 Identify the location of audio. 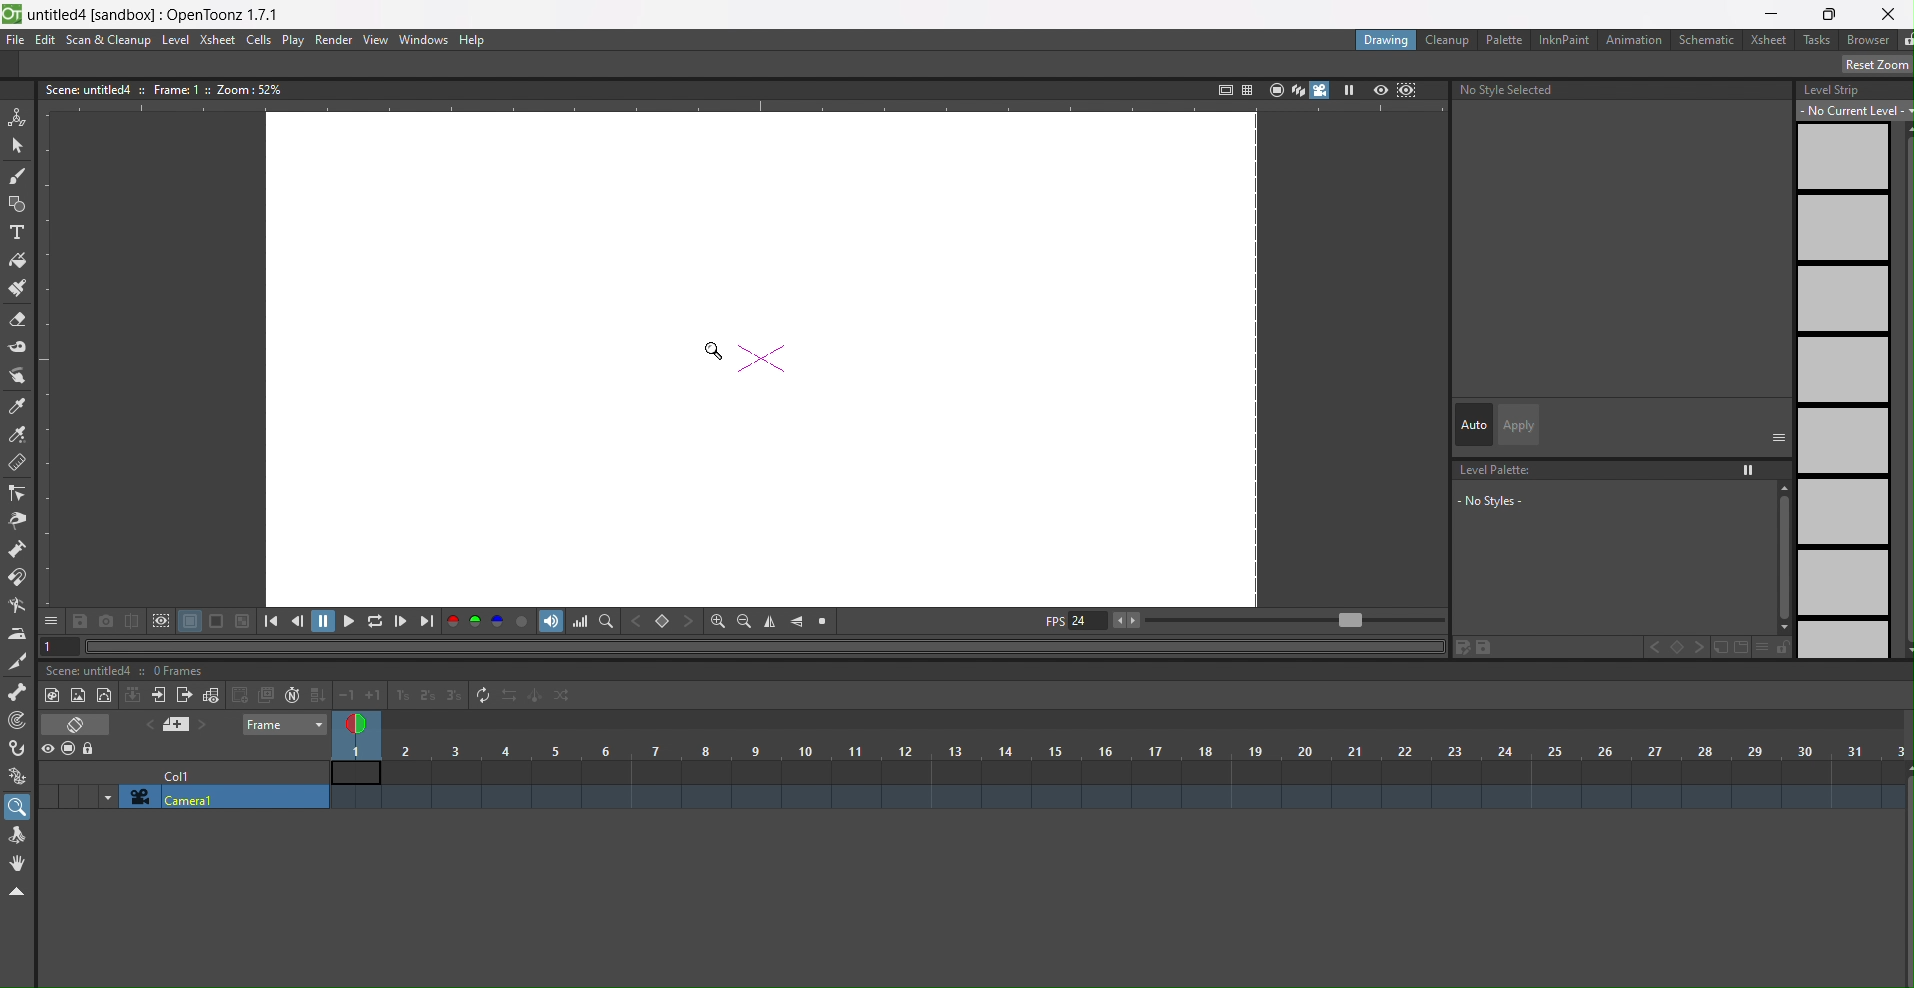
(551, 622).